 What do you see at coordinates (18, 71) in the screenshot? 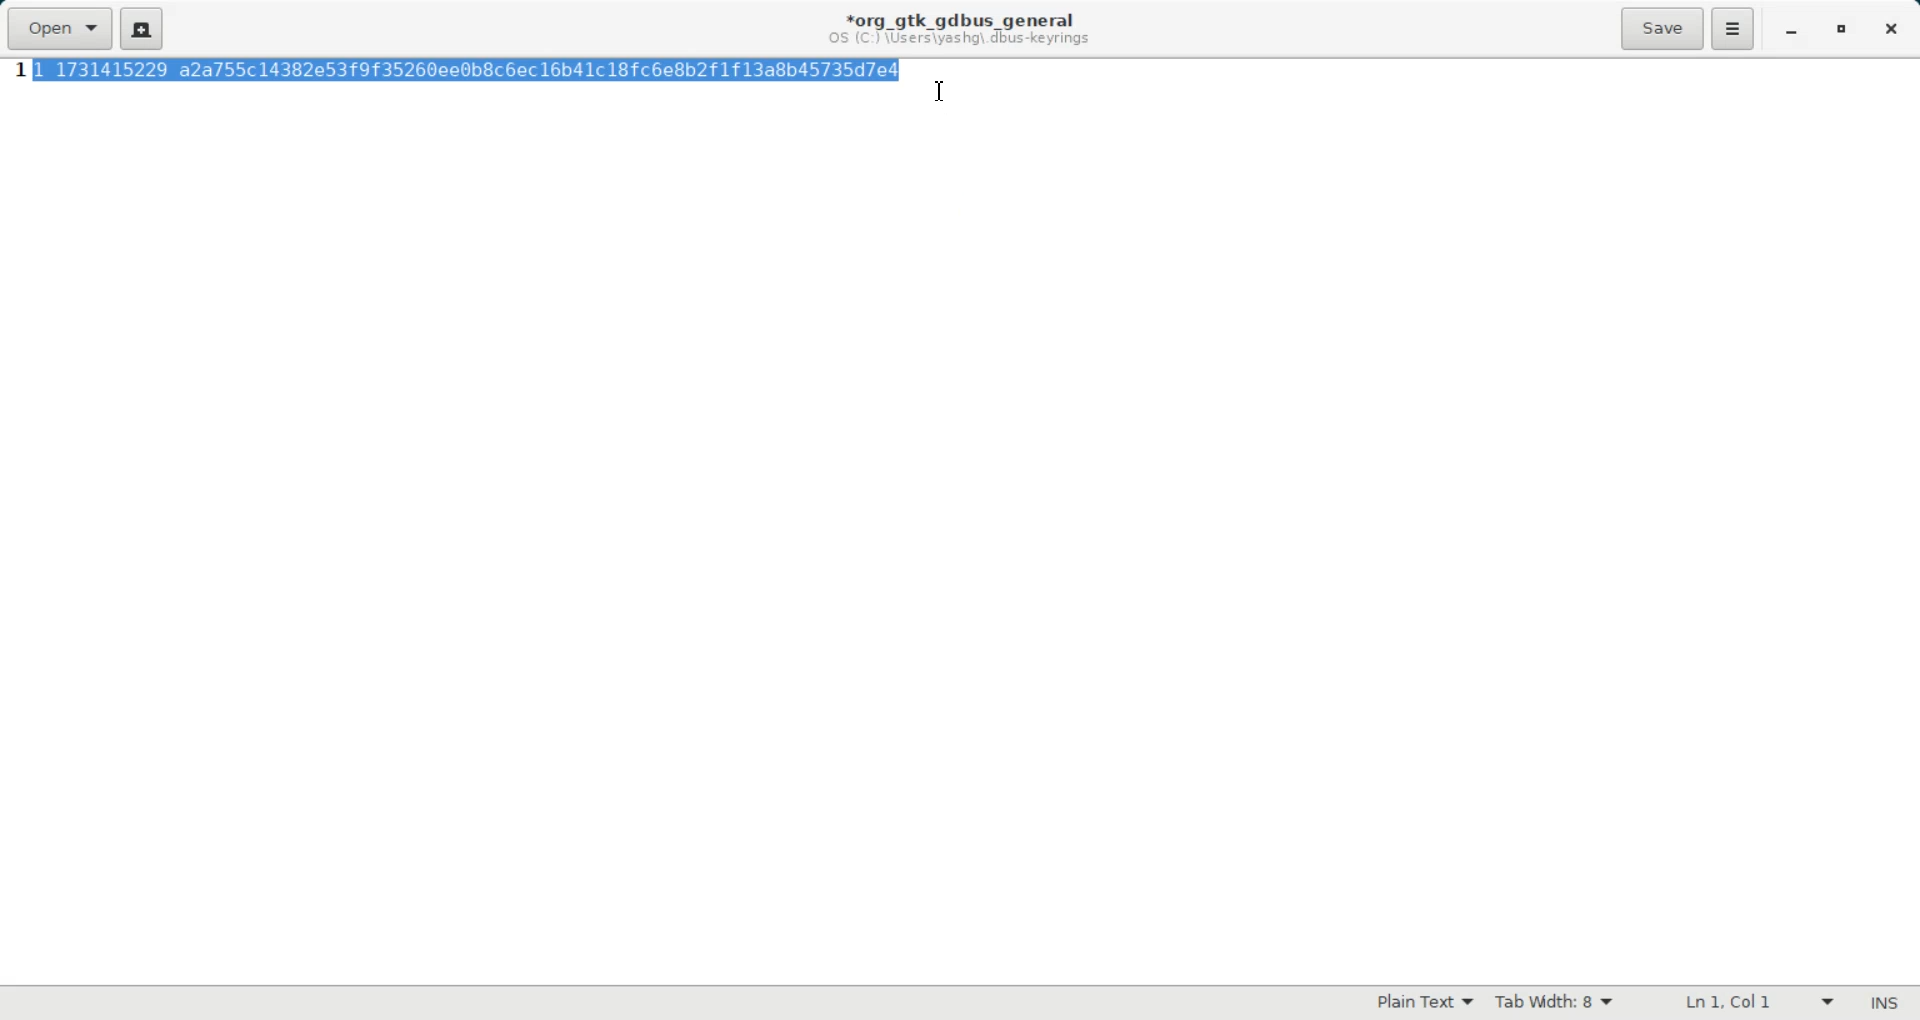
I see `Line Number` at bounding box center [18, 71].